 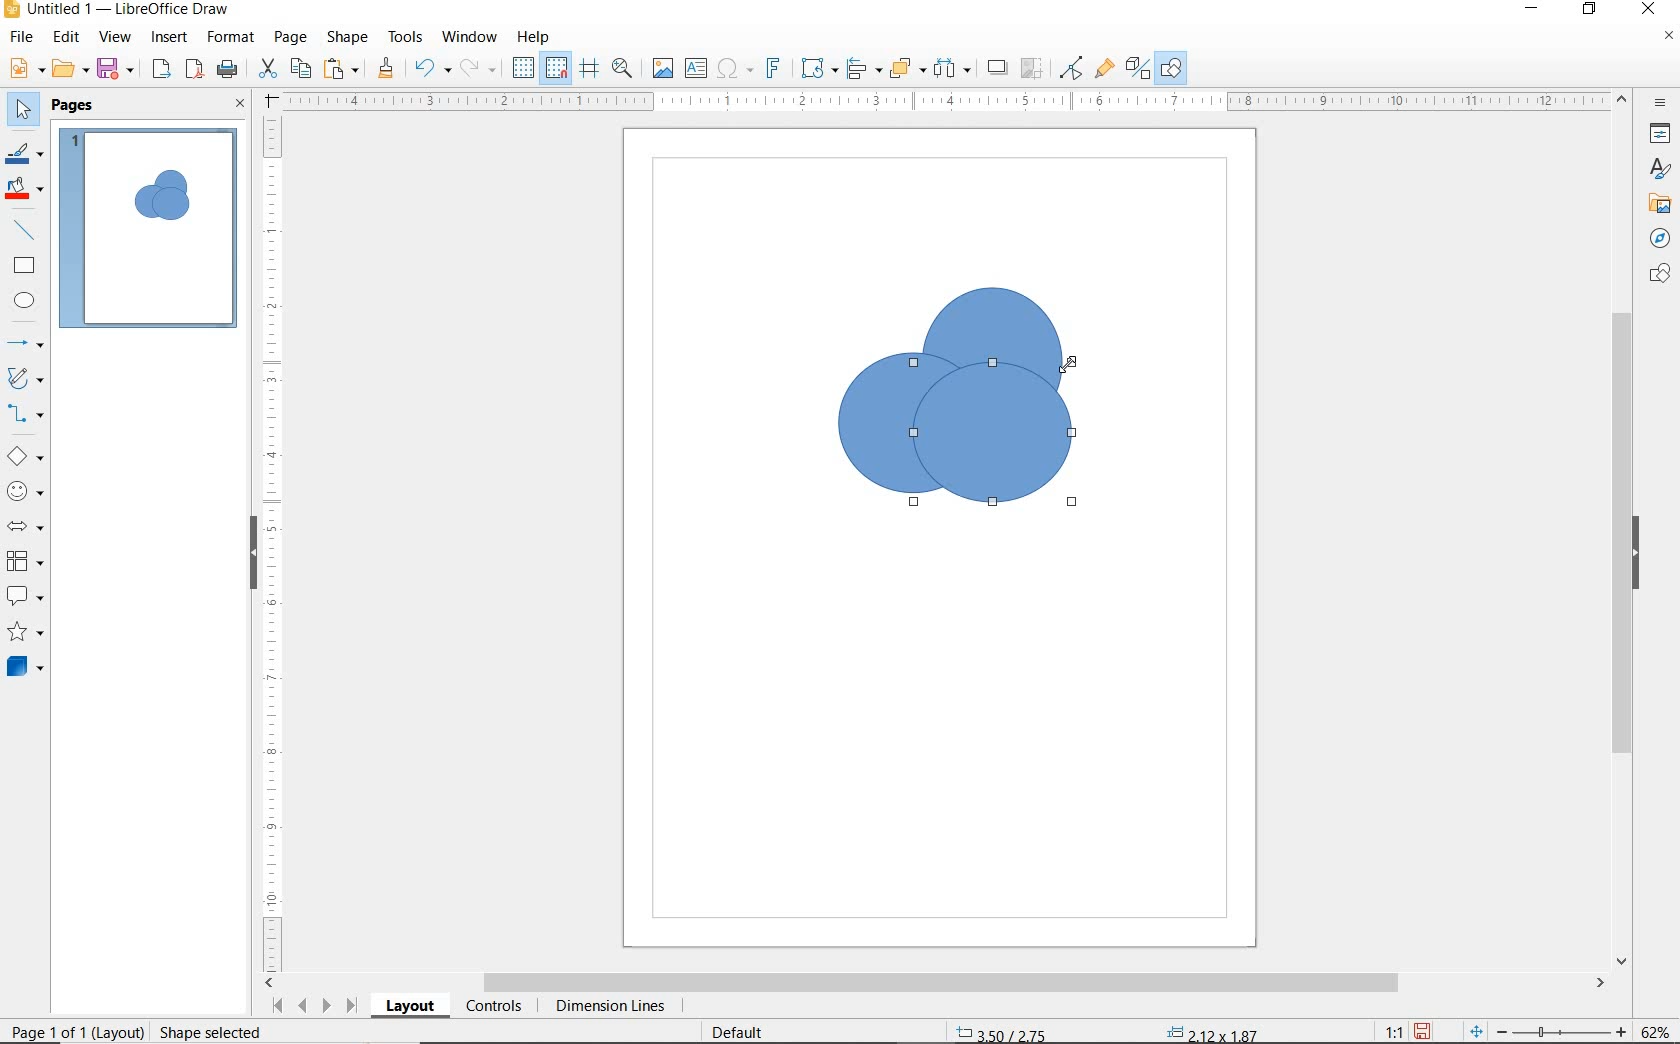 I want to click on INSERT TEXT BOX, so click(x=697, y=69).